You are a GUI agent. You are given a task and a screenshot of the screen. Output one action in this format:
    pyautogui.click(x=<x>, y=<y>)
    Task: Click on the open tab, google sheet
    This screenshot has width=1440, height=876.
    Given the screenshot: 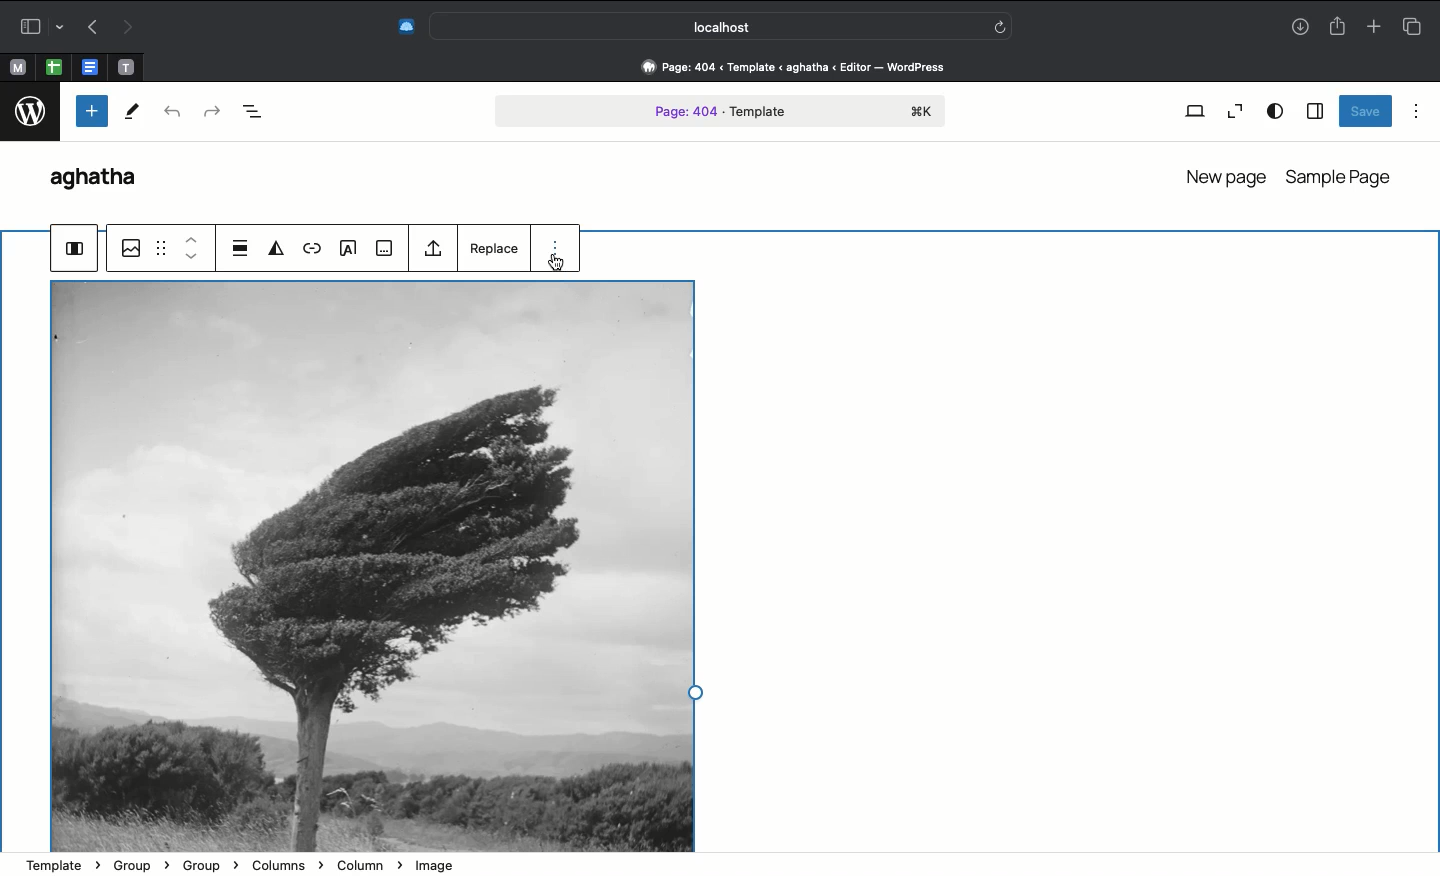 What is the action you would take?
    pyautogui.click(x=52, y=67)
    